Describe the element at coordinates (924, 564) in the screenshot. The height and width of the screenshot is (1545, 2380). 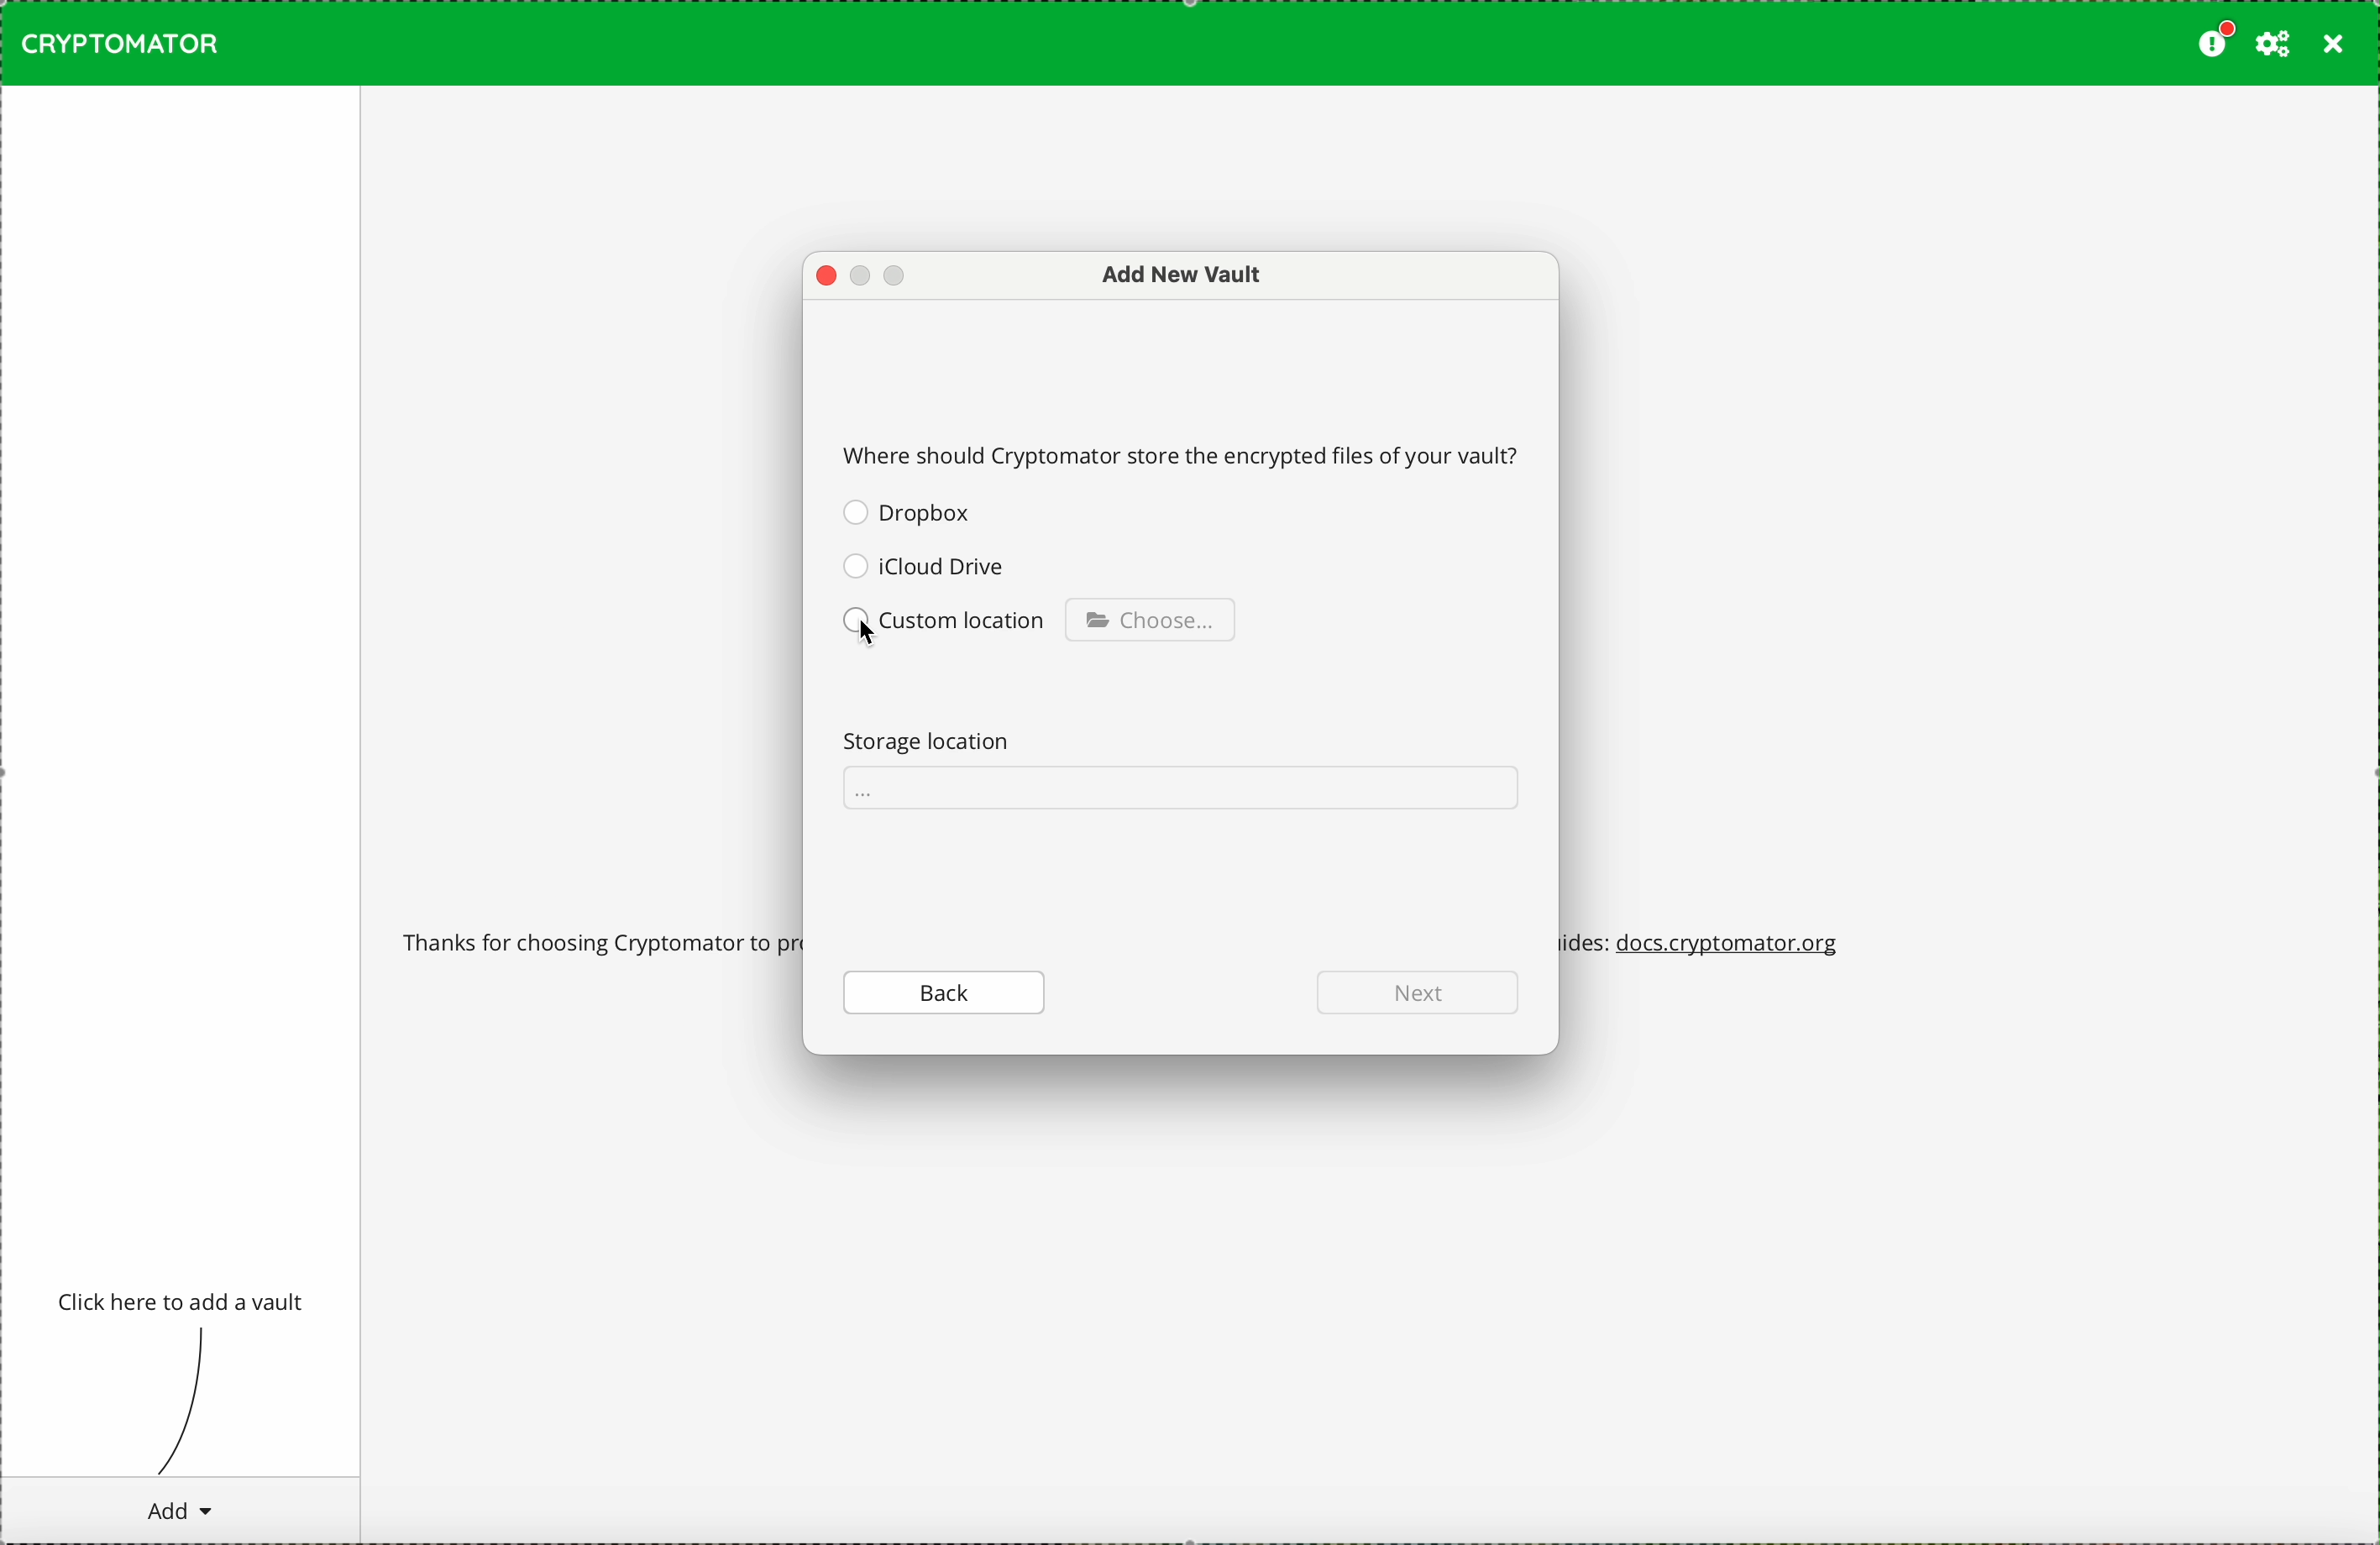
I see `iCloud Drive` at that location.